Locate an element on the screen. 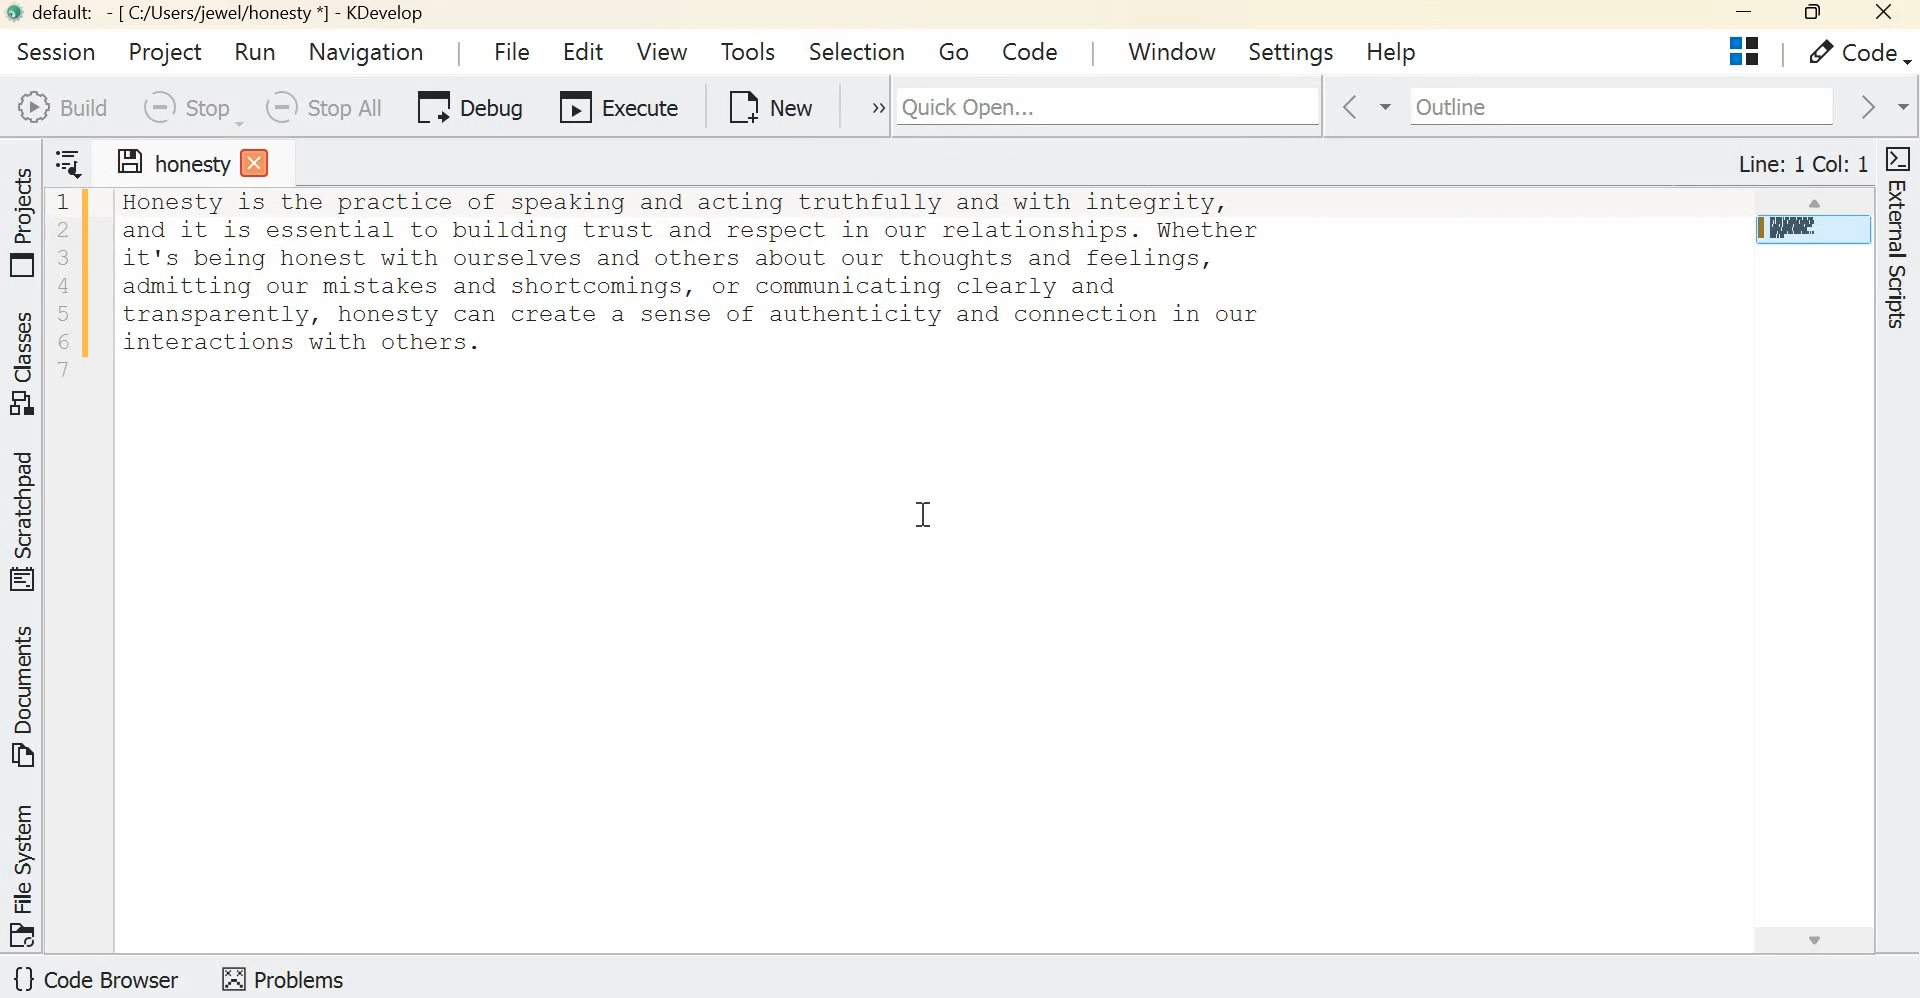  Maximize is located at coordinates (1810, 14).